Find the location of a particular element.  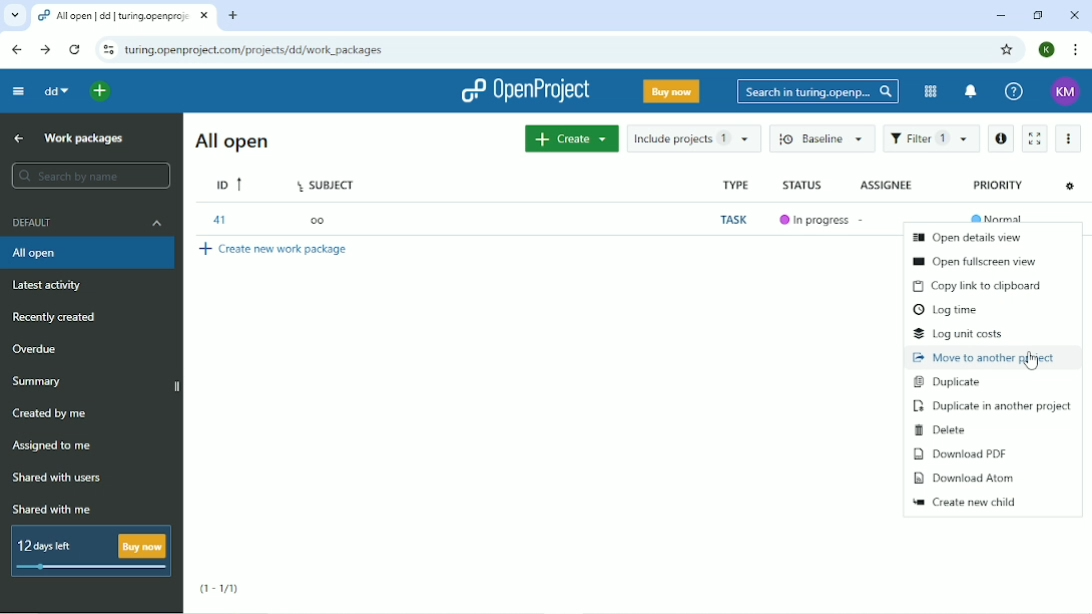

Modules is located at coordinates (928, 92).